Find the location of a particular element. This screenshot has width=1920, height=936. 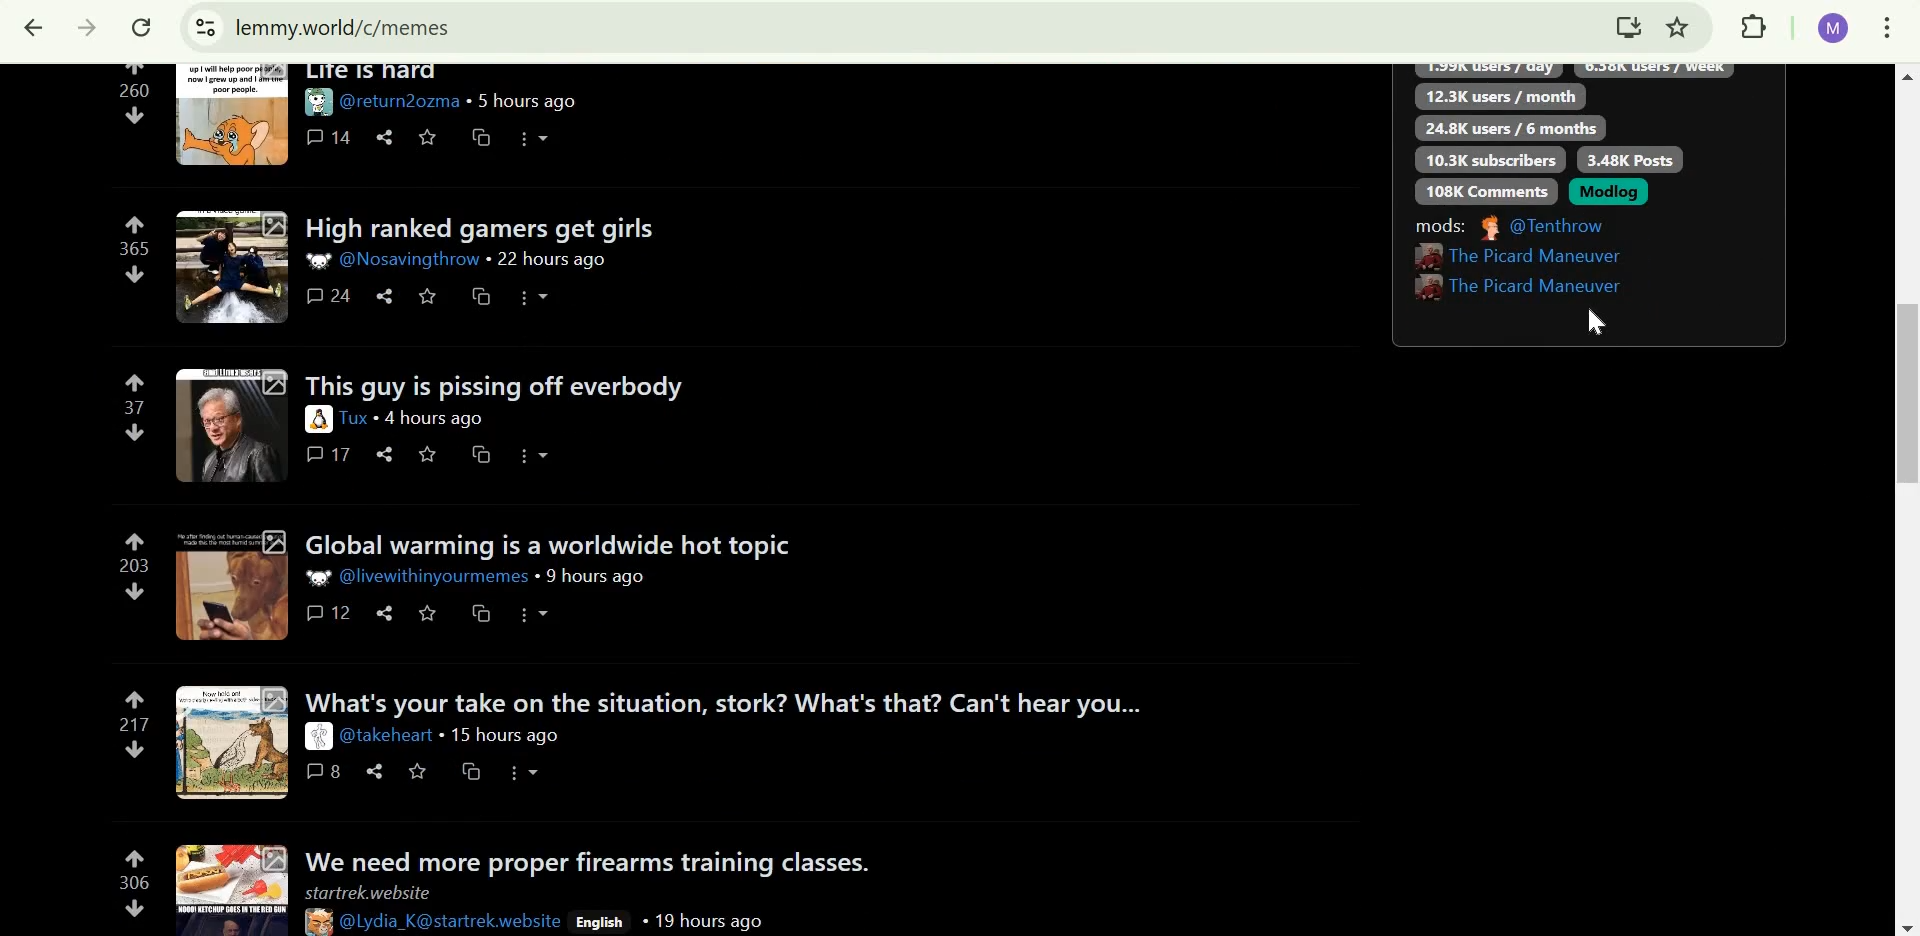

startrek.website is located at coordinates (366, 893).